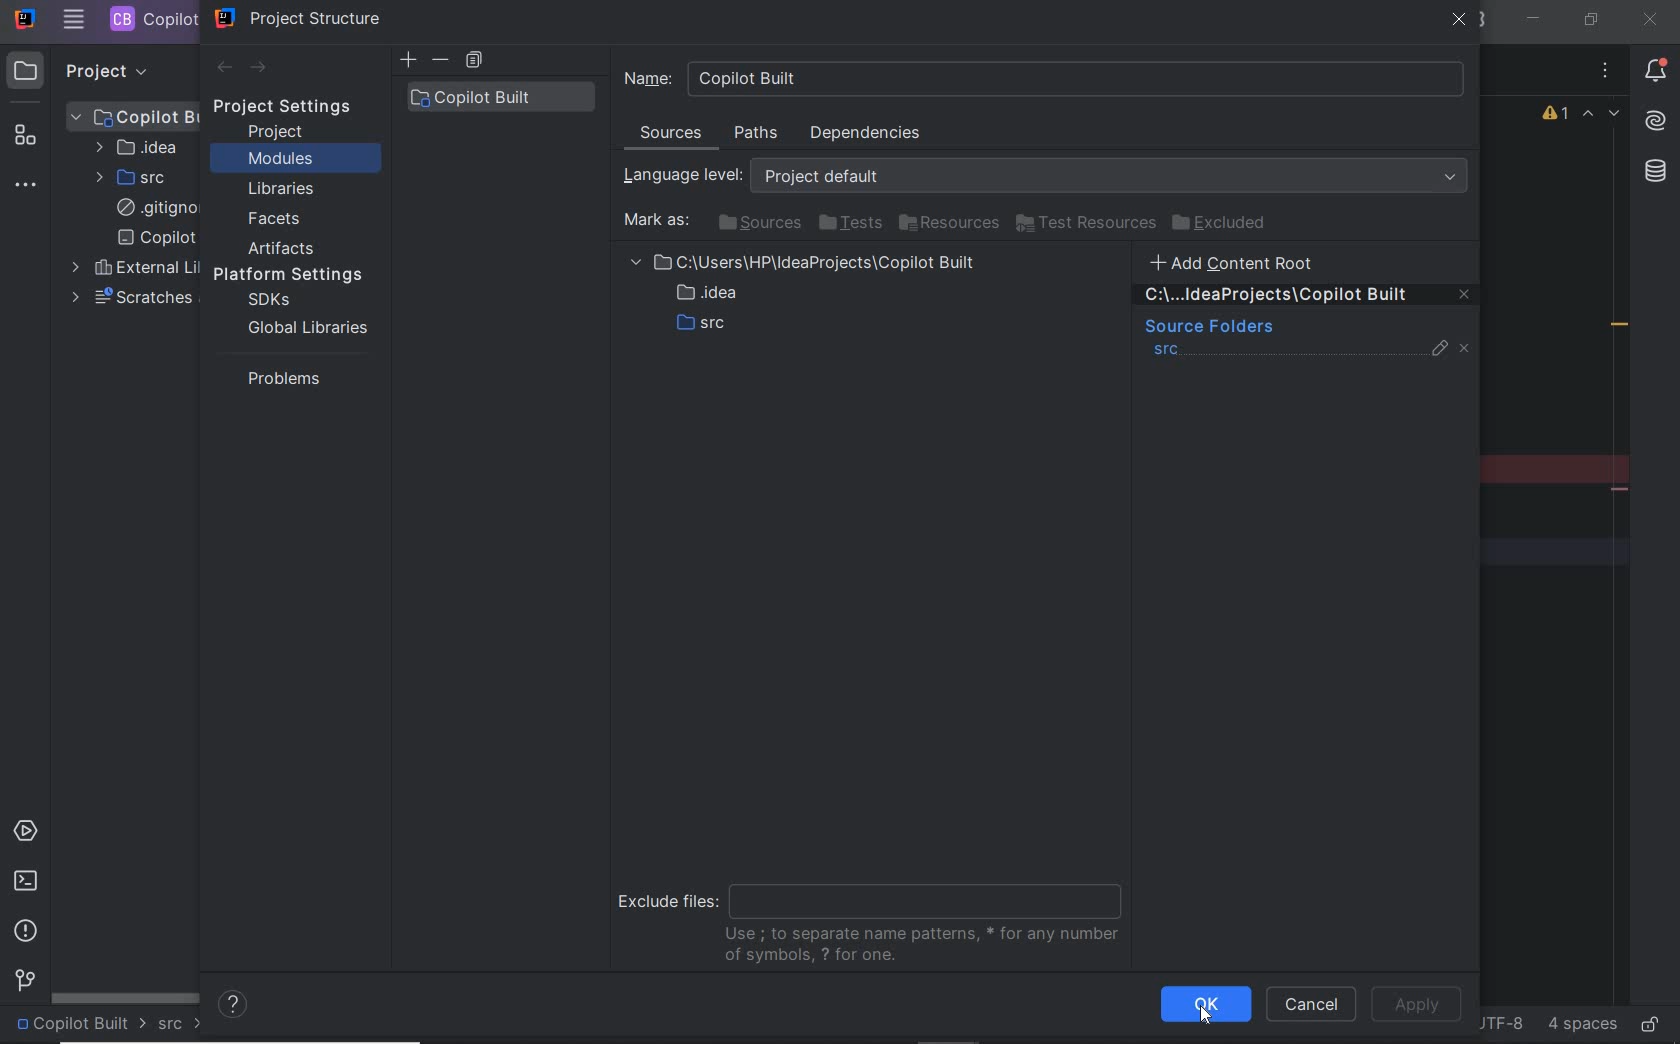  Describe the element at coordinates (156, 238) in the screenshot. I see `copilot built.iml` at that location.